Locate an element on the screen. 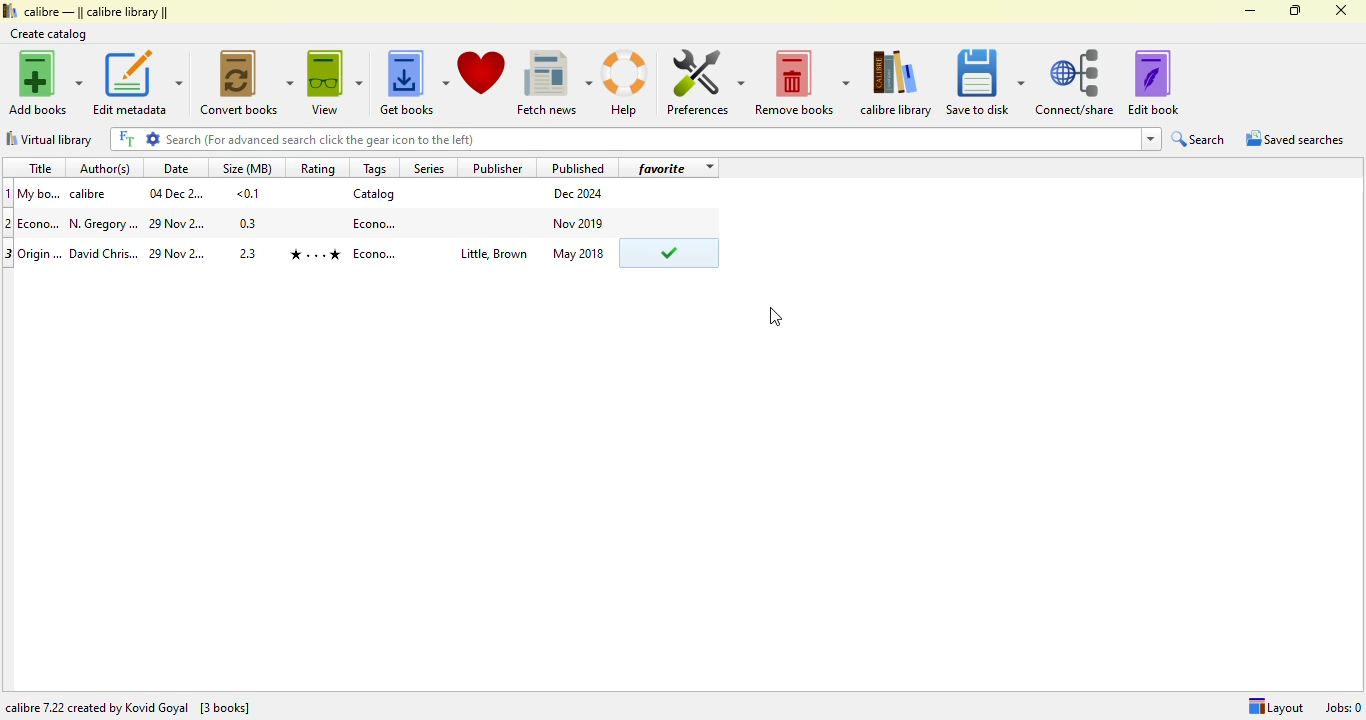 Image resolution: width=1366 pixels, height=720 pixels. title is located at coordinates (41, 252).